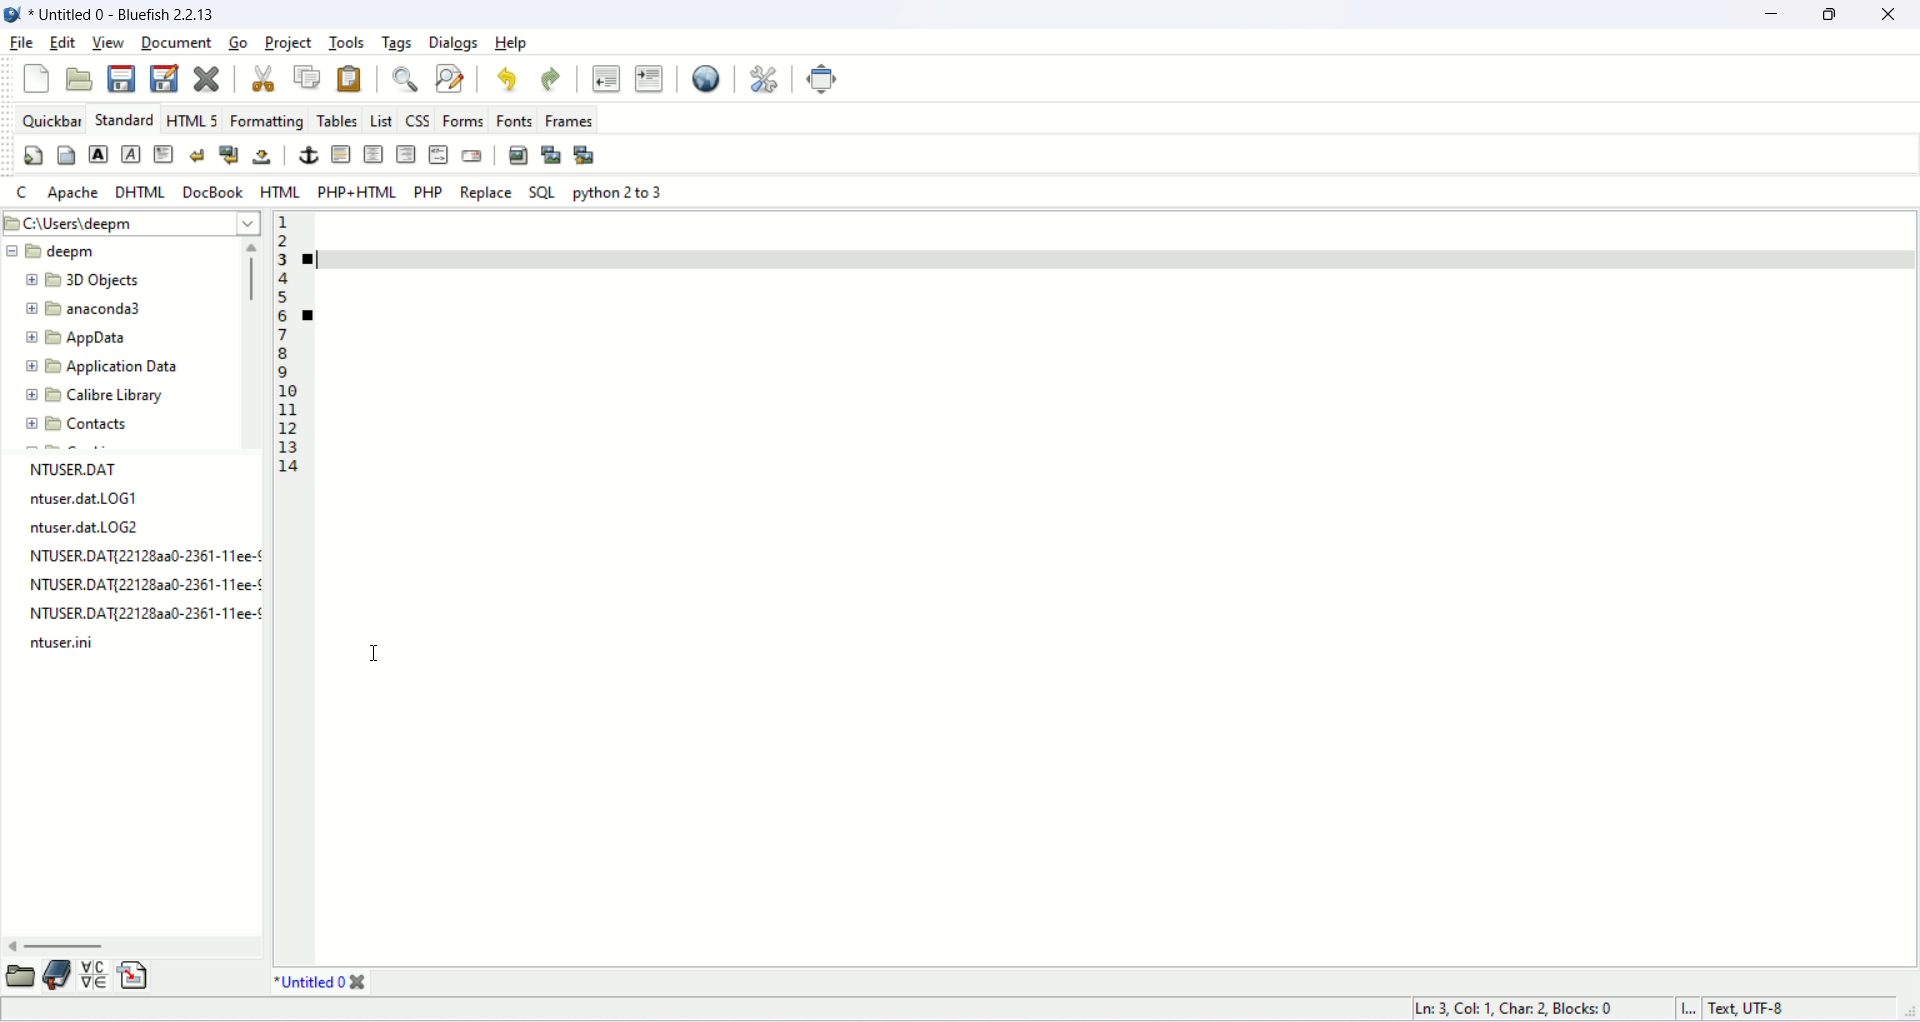 This screenshot has height=1022, width=1920. Describe the element at coordinates (451, 78) in the screenshot. I see `find and replace` at that location.